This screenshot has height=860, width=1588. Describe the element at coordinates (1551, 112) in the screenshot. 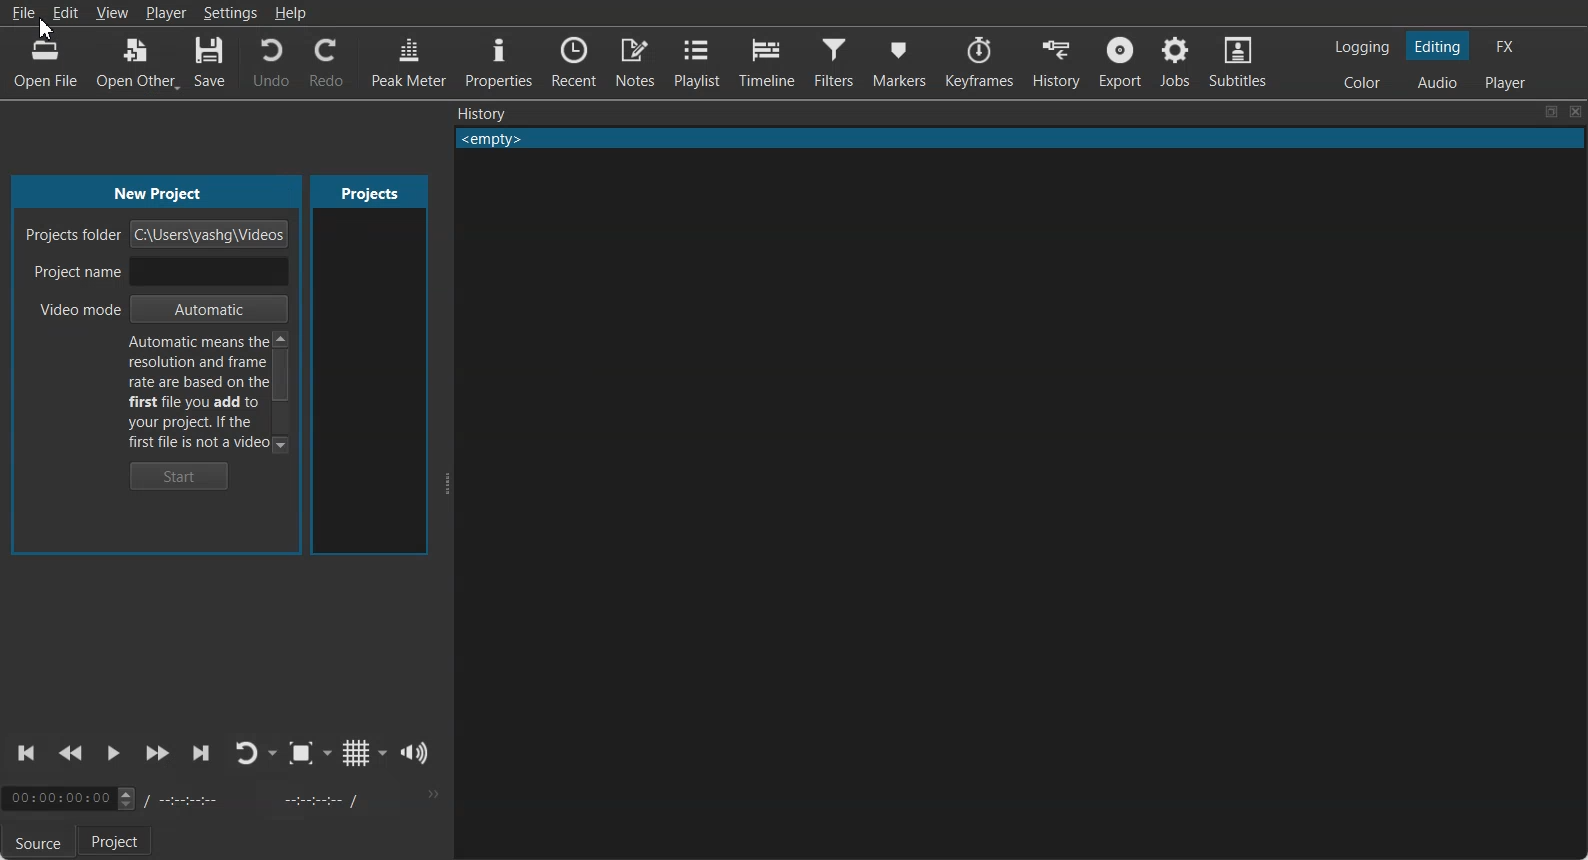

I see `Maximize` at that location.